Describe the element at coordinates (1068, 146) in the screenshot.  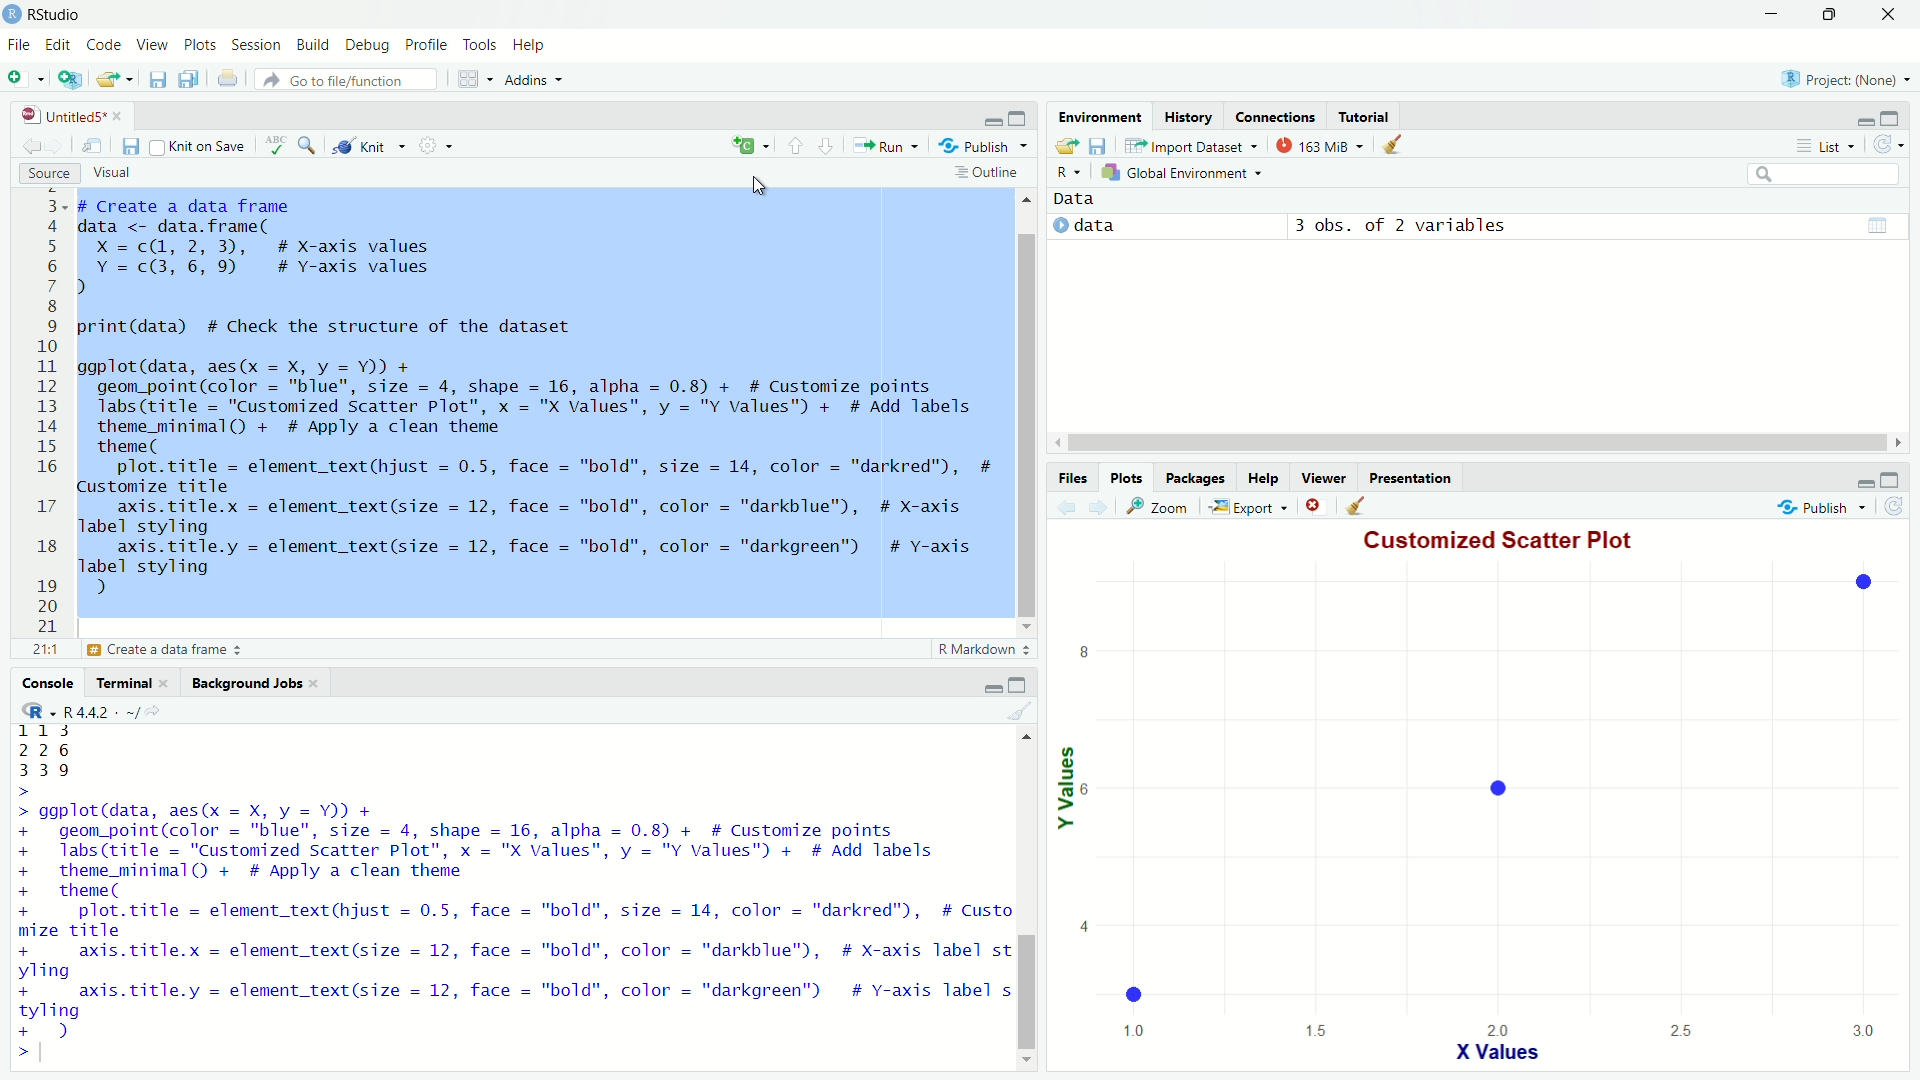
I see `Load Workspace` at that location.